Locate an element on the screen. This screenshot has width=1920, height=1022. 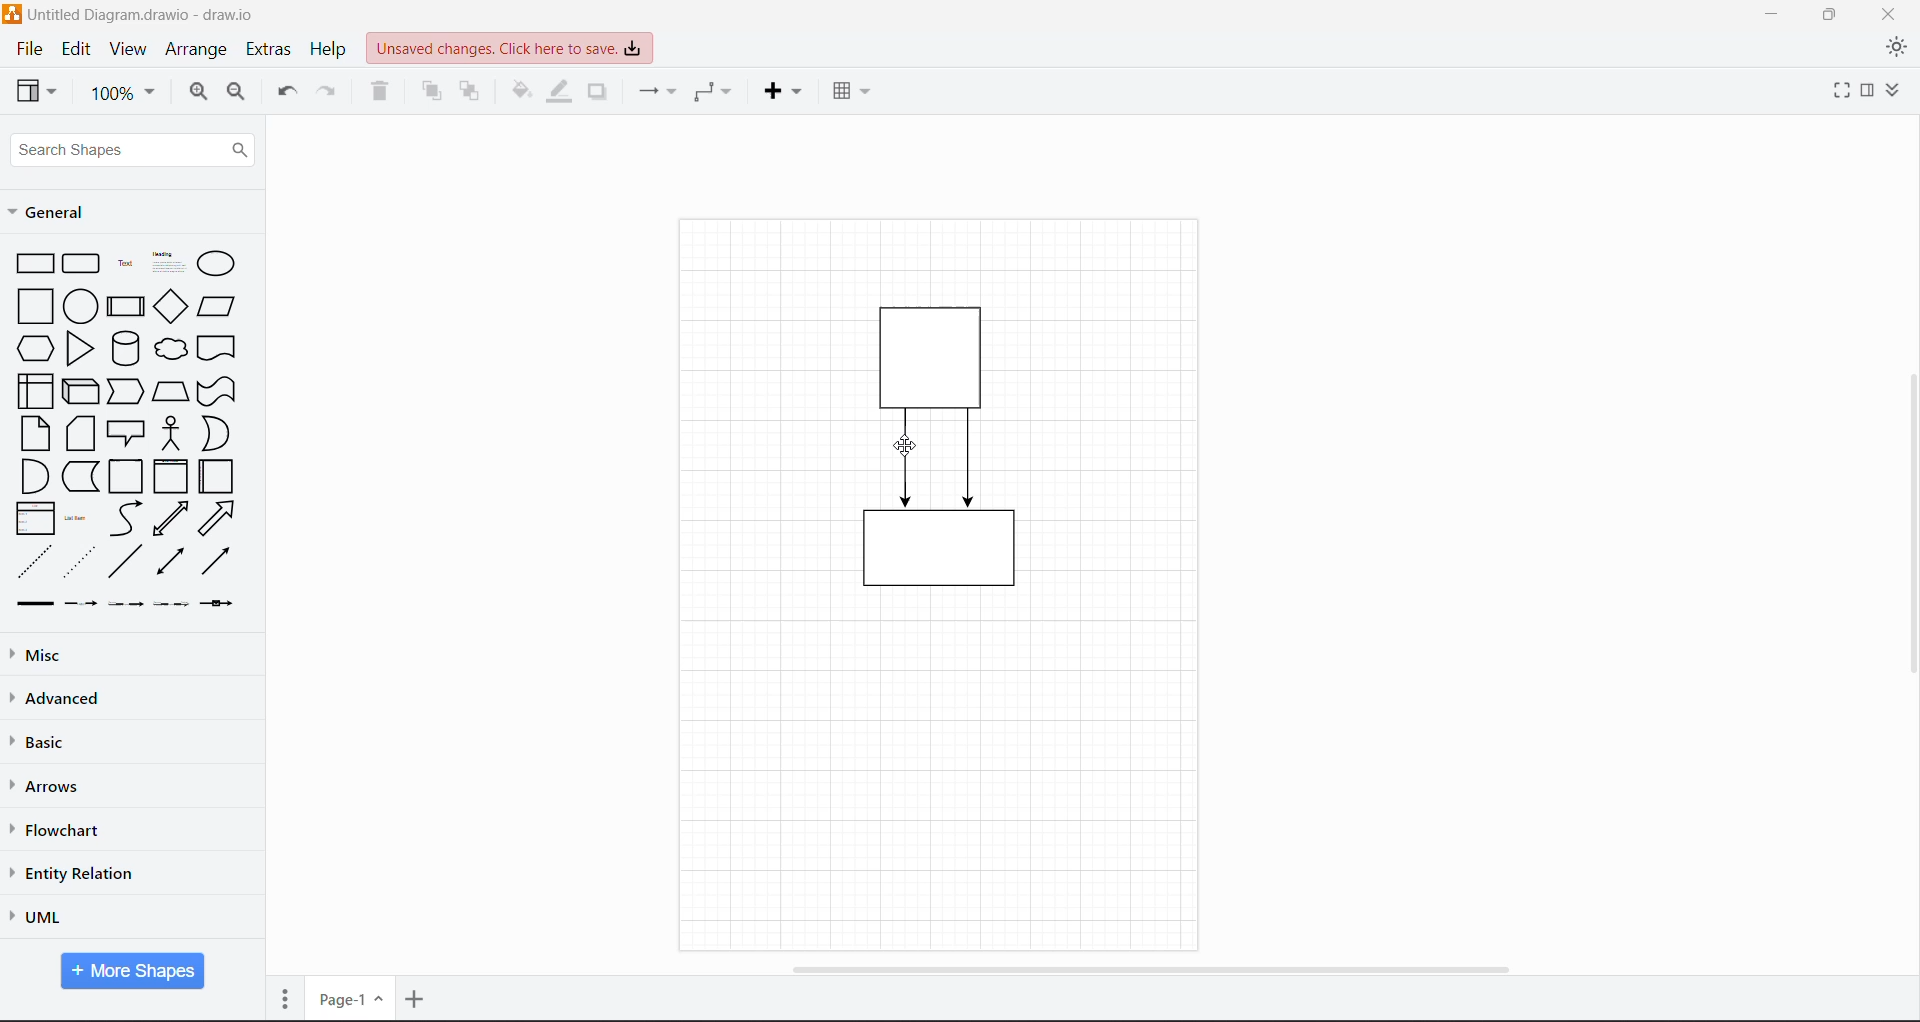
Appearance is located at coordinates (1896, 50).